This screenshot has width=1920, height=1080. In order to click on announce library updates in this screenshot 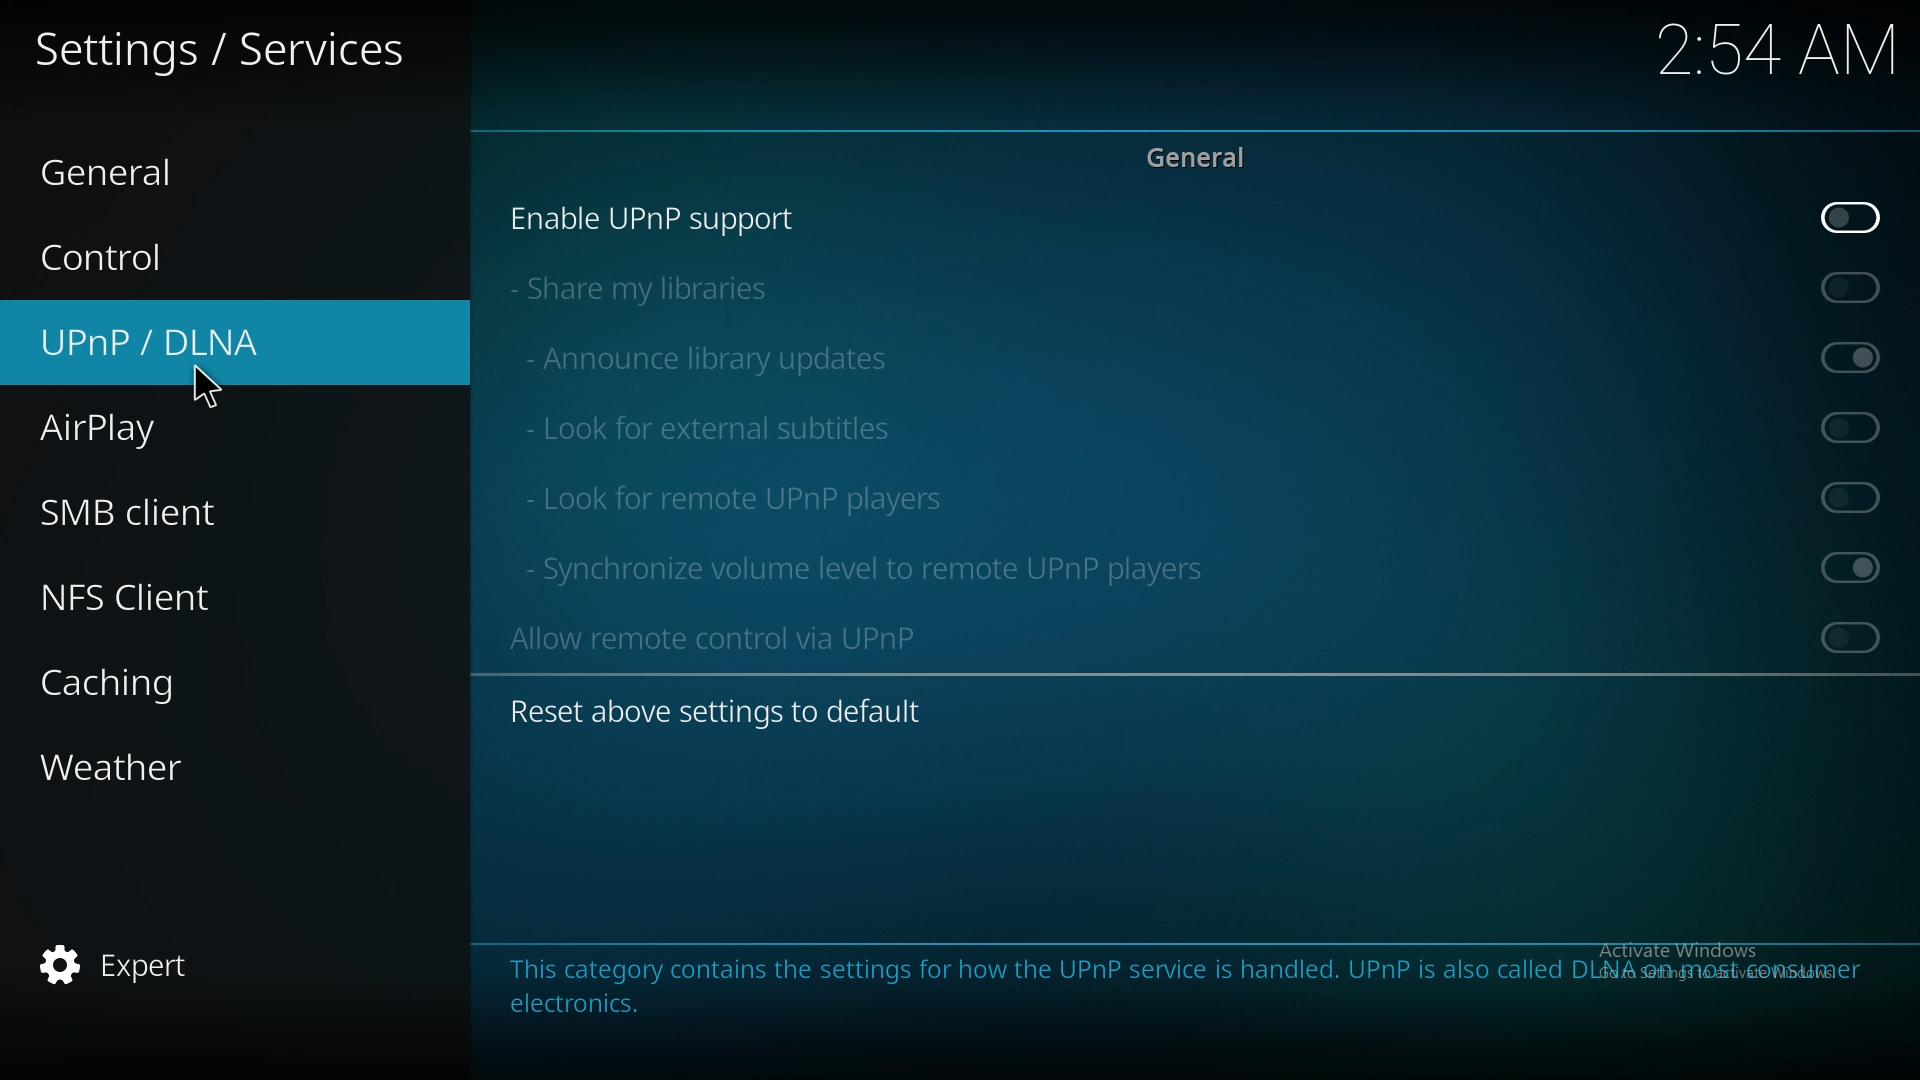, I will do `click(716, 357)`.